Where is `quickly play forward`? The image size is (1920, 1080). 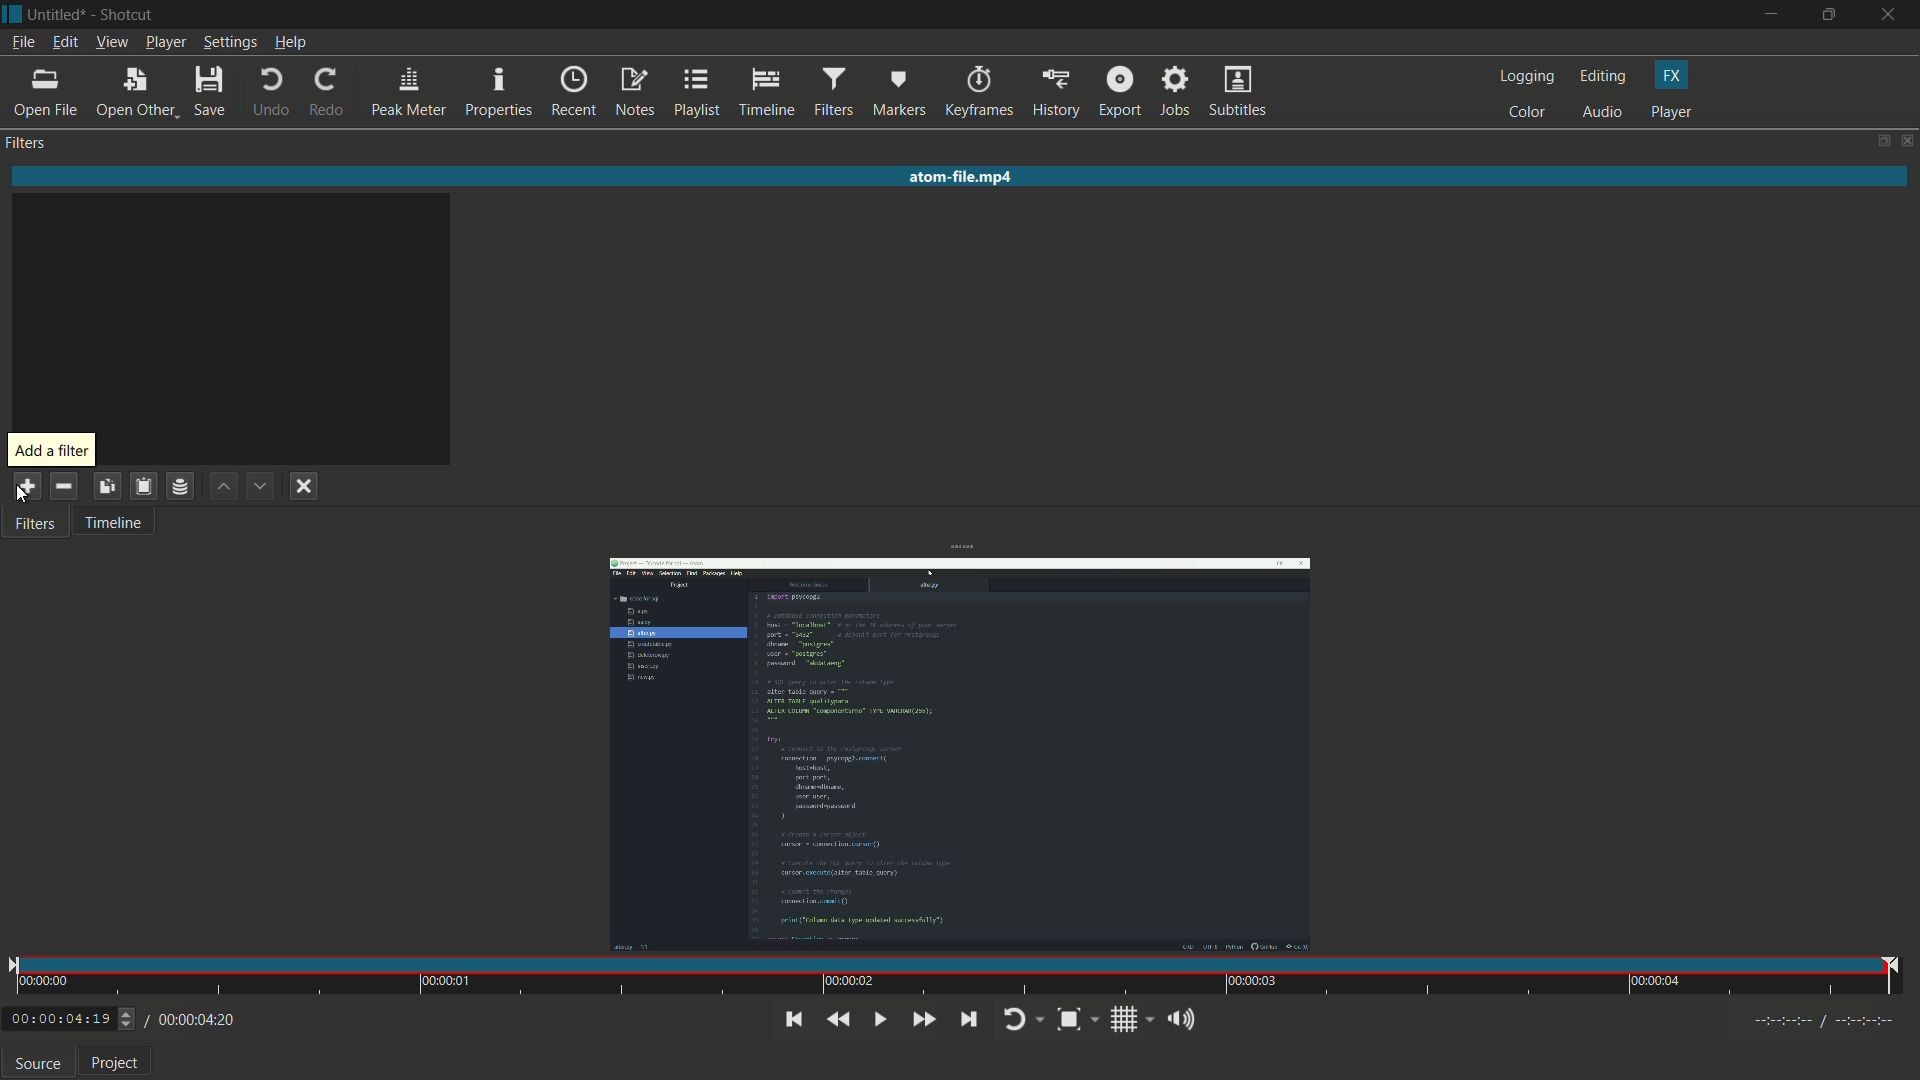 quickly play forward is located at coordinates (920, 1020).